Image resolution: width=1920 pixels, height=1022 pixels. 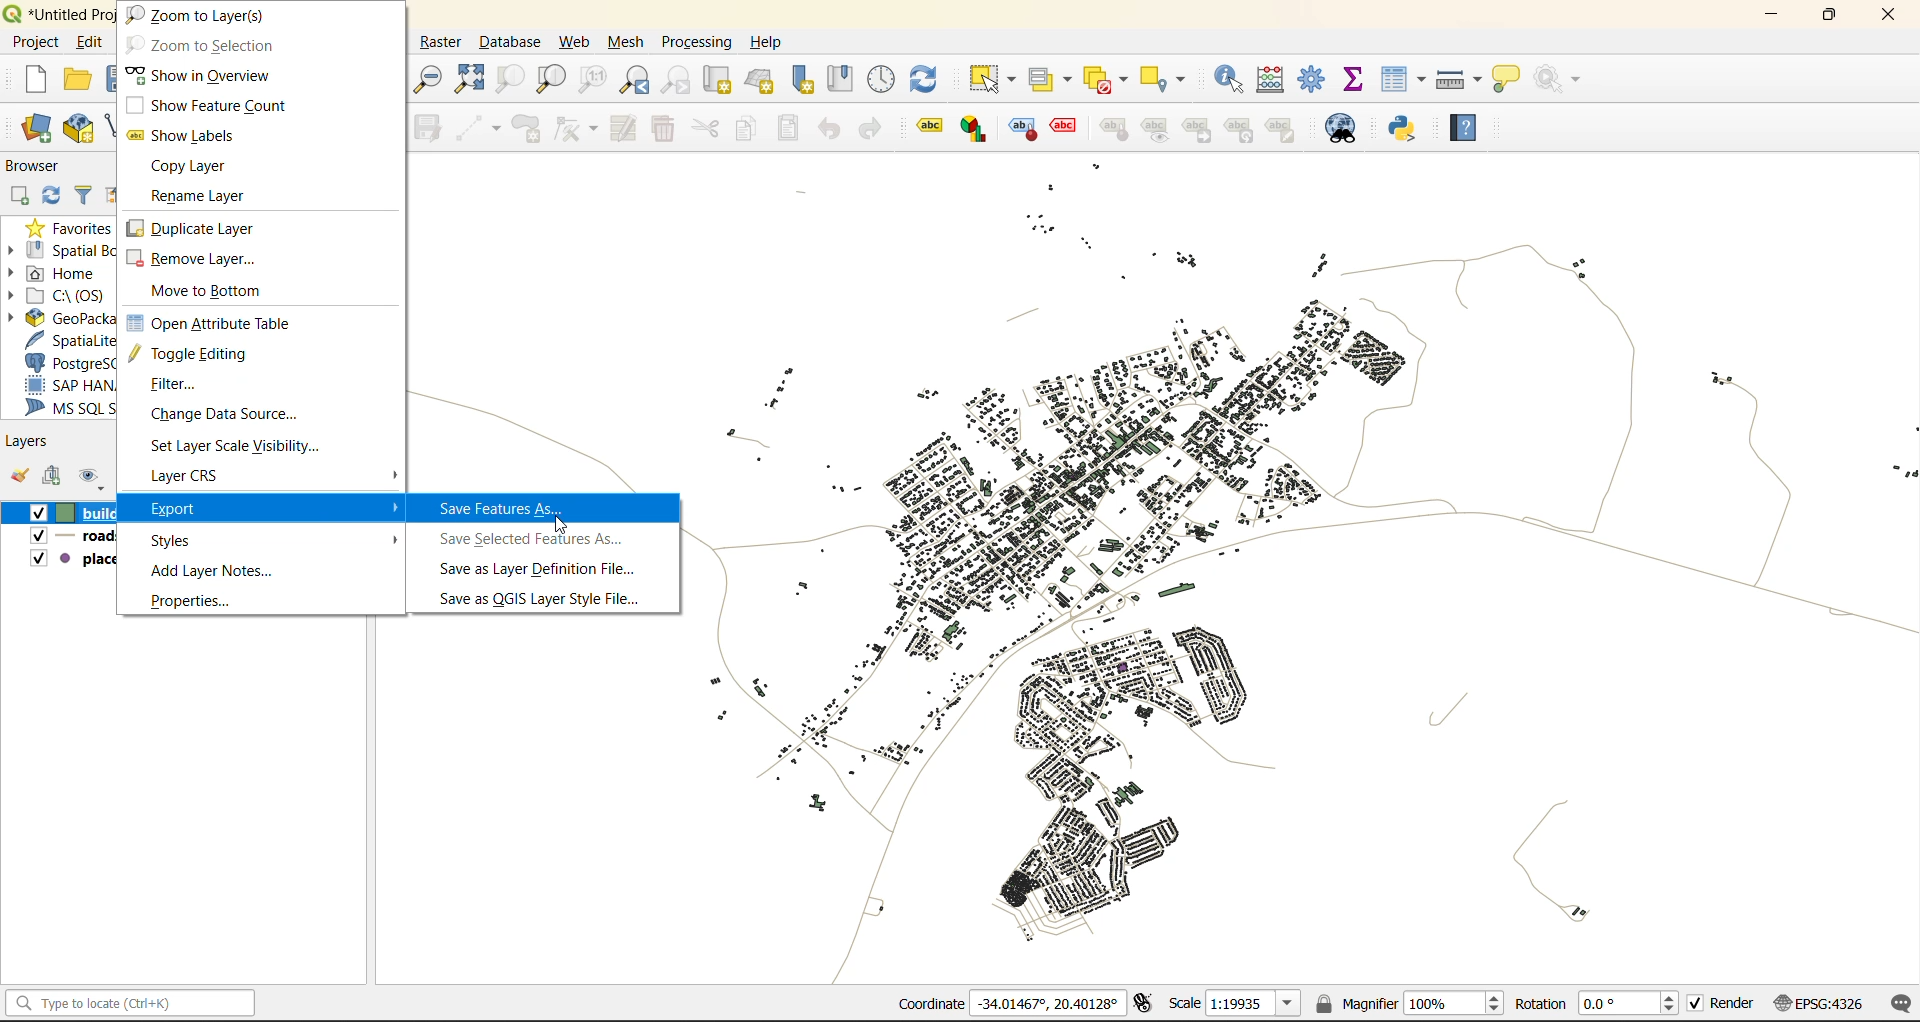 I want to click on status  bar, so click(x=134, y=1004).